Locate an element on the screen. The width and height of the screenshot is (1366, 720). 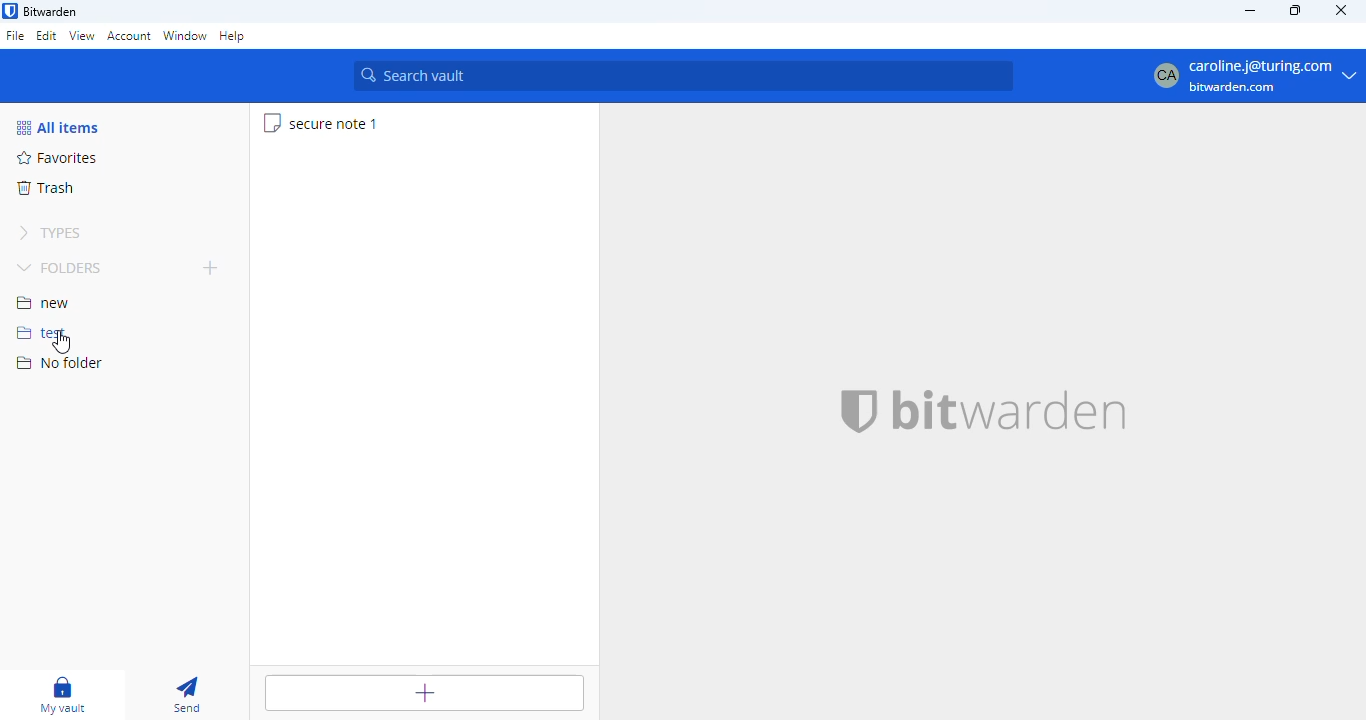
edit is located at coordinates (47, 37).